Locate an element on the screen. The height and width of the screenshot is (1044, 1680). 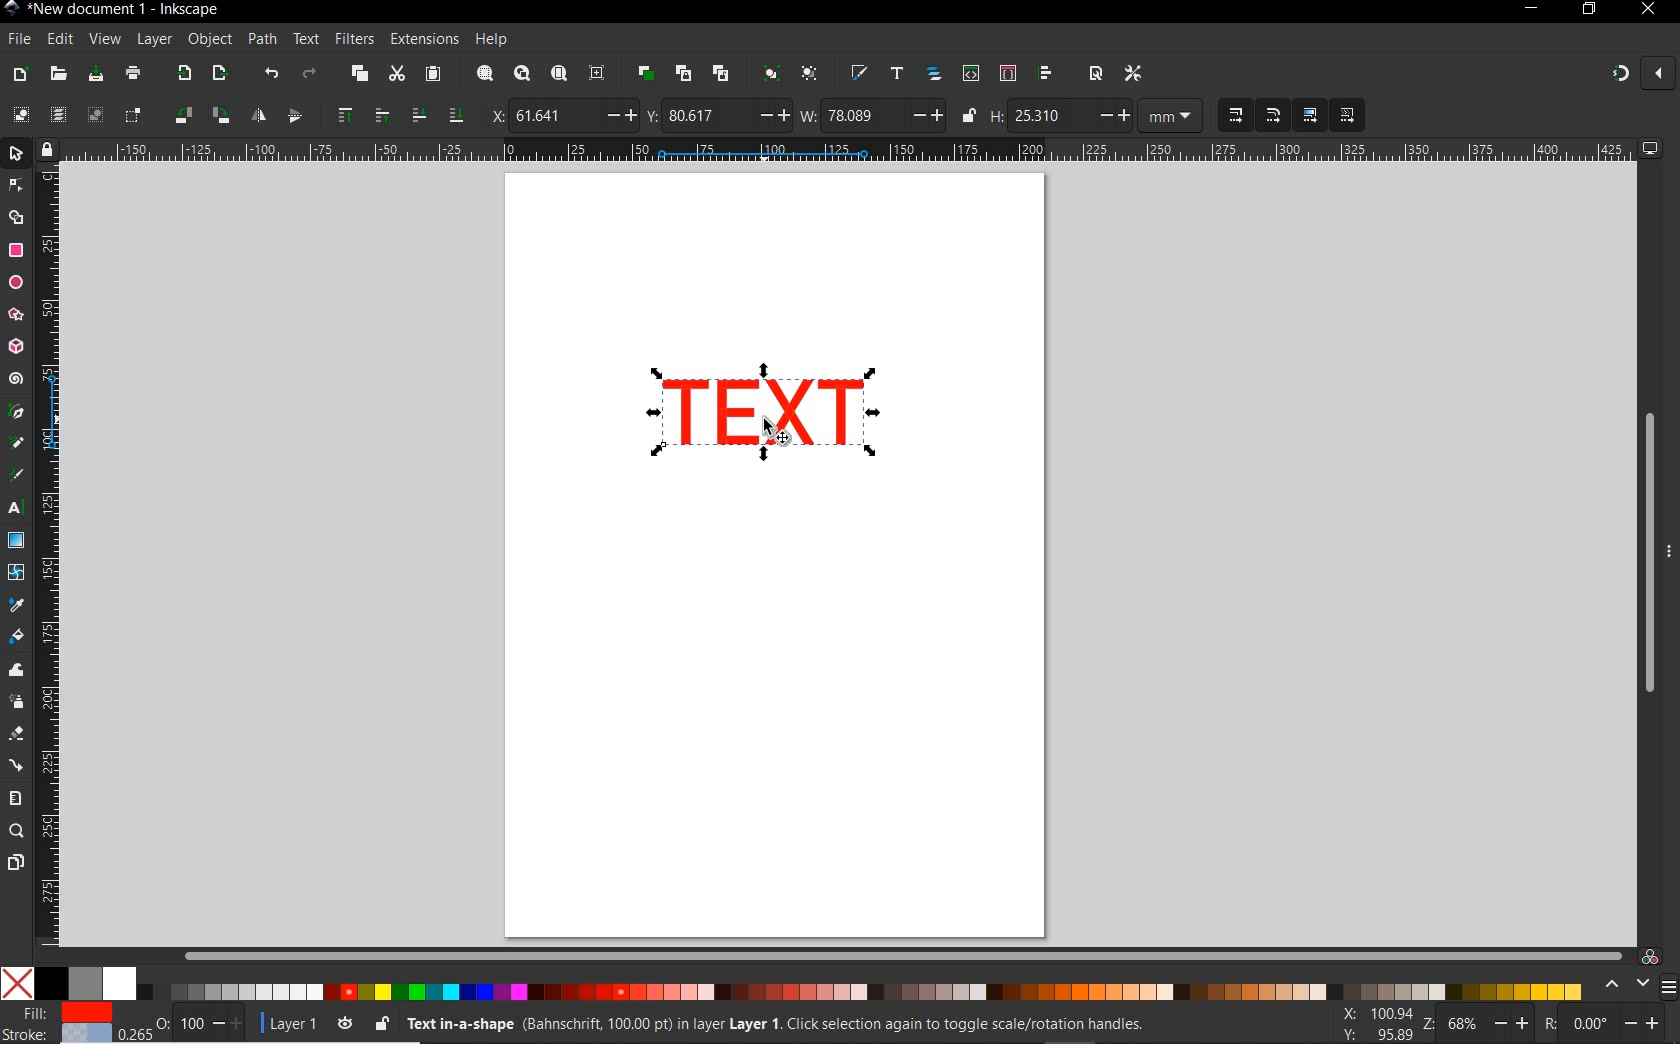
open export is located at coordinates (219, 74).